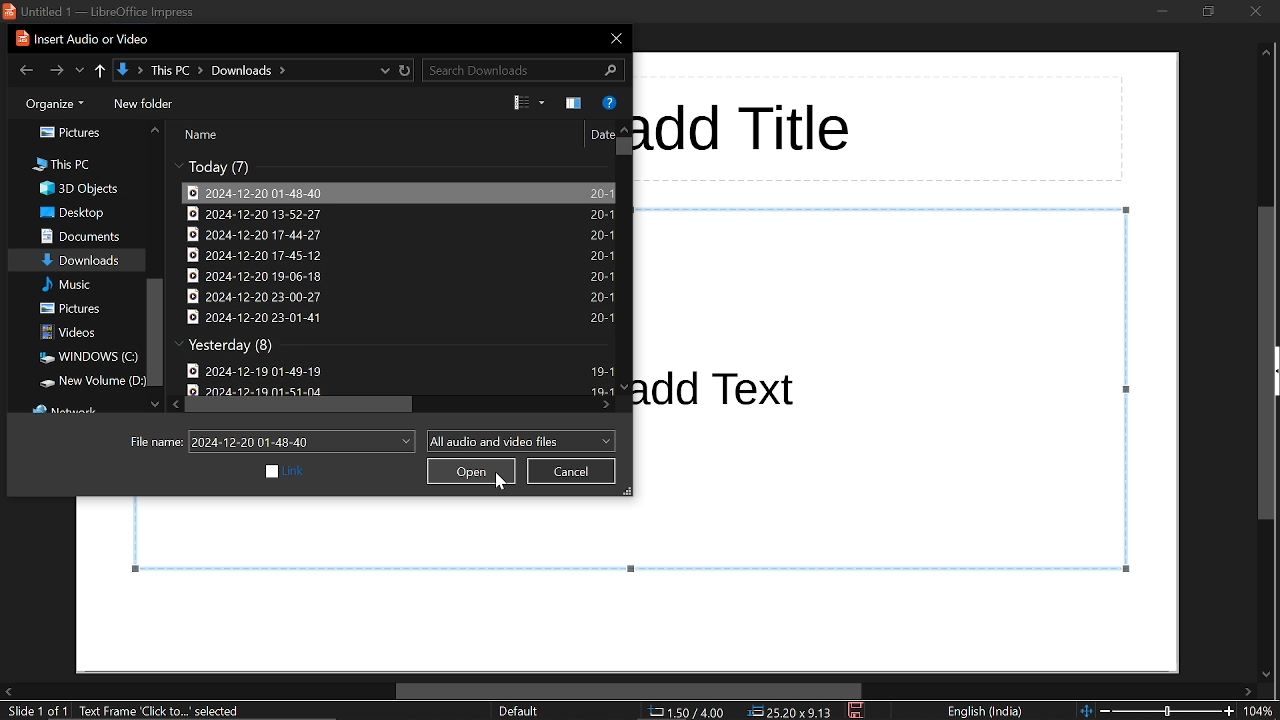 The height and width of the screenshot is (720, 1280). Describe the element at coordinates (153, 130) in the screenshot. I see `move up` at that location.